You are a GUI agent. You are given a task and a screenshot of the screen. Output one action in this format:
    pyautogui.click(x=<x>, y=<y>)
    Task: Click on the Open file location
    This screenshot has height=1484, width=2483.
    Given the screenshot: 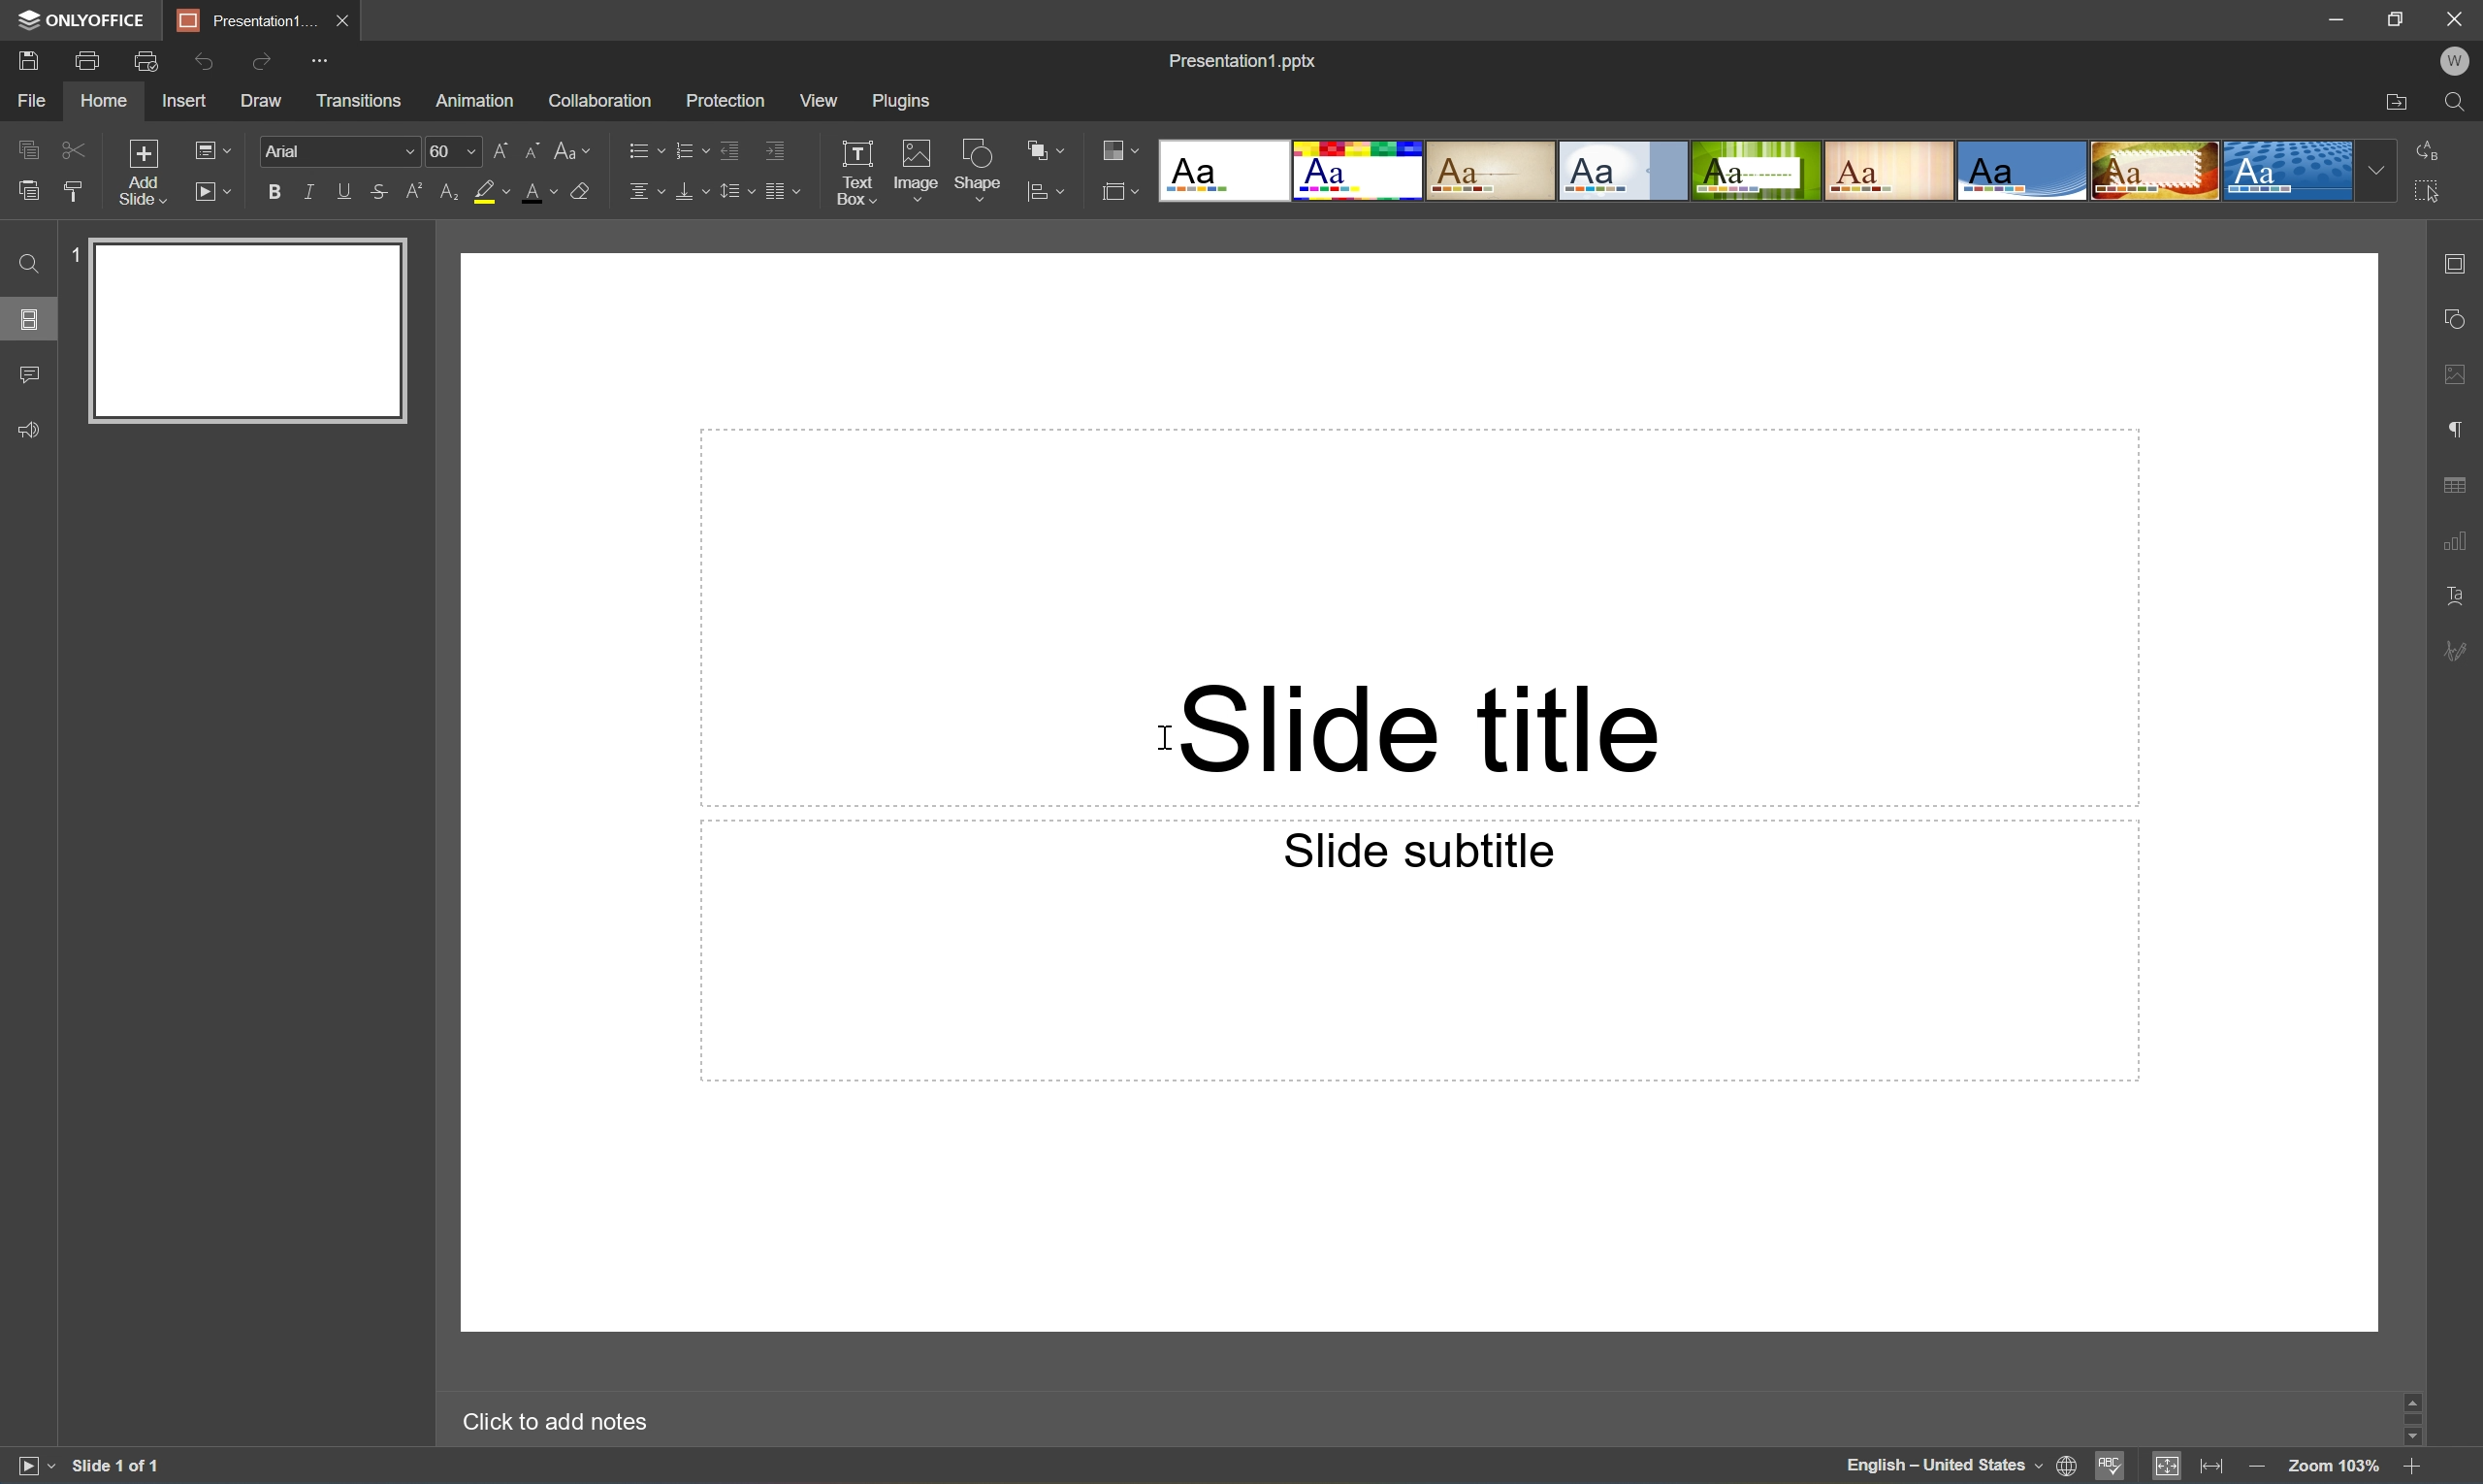 What is the action you would take?
    pyautogui.click(x=2399, y=101)
    